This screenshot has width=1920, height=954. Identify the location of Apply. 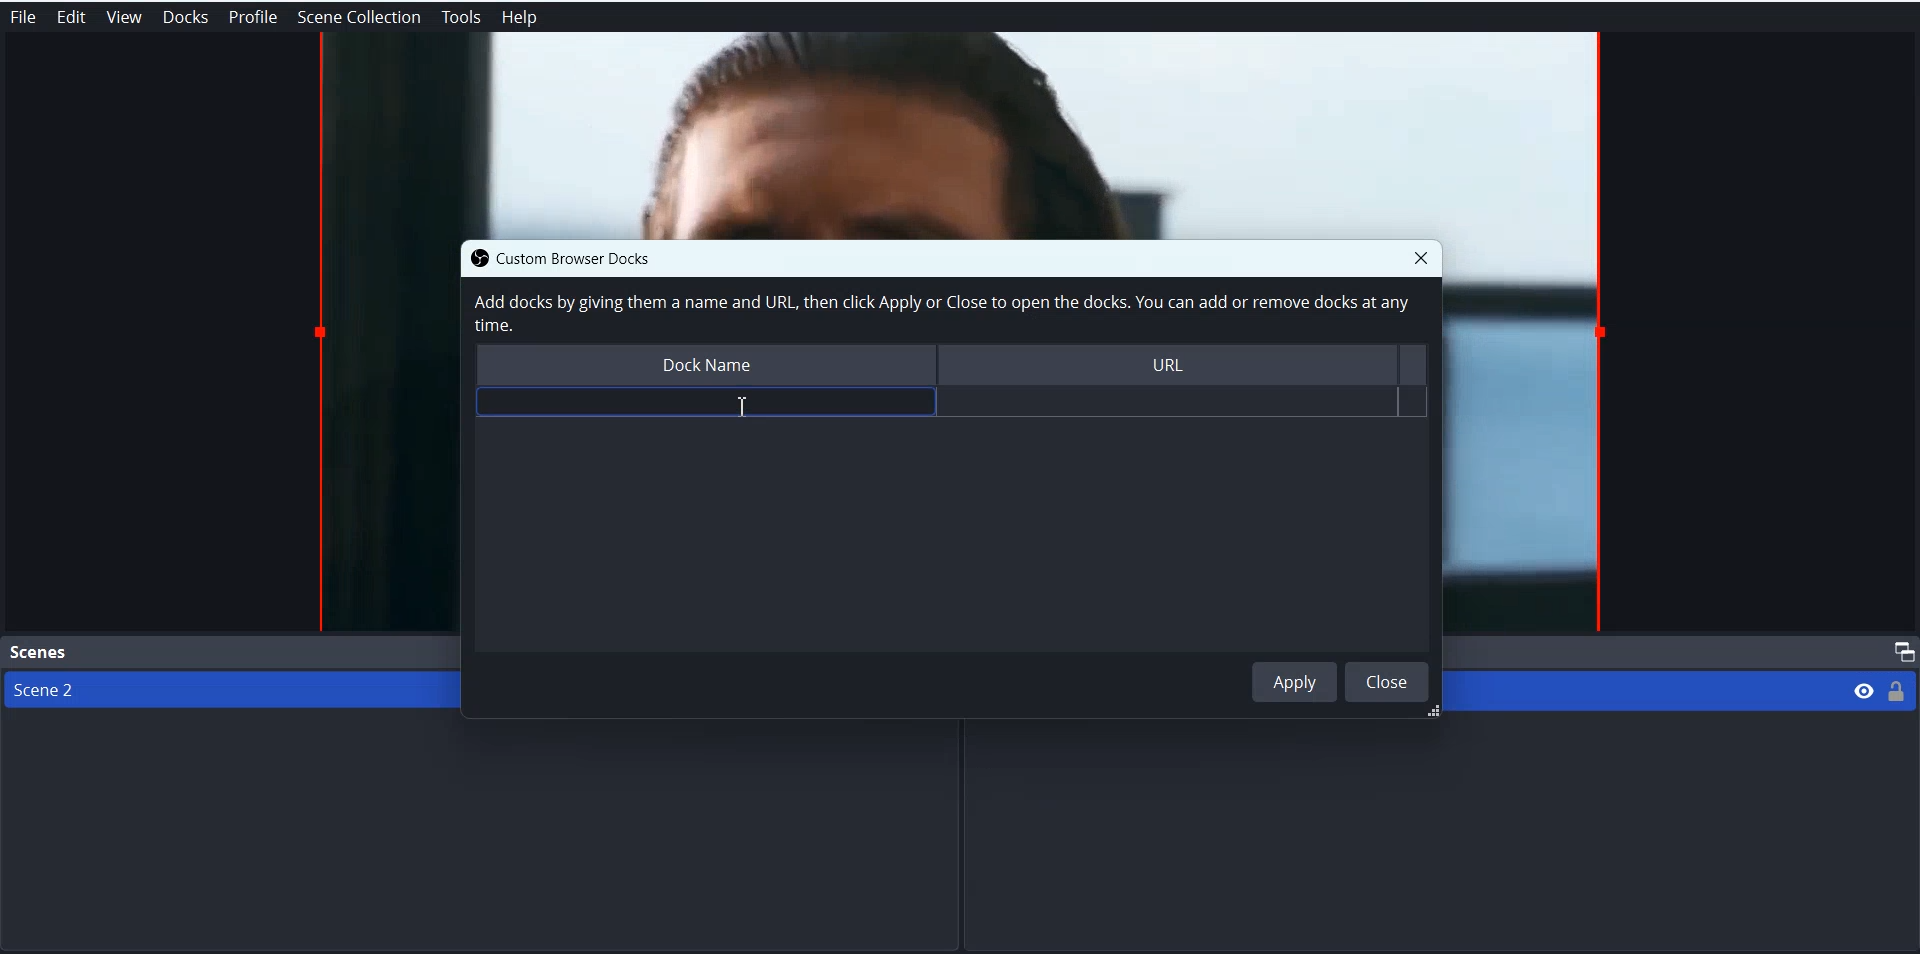
(1295, 681).